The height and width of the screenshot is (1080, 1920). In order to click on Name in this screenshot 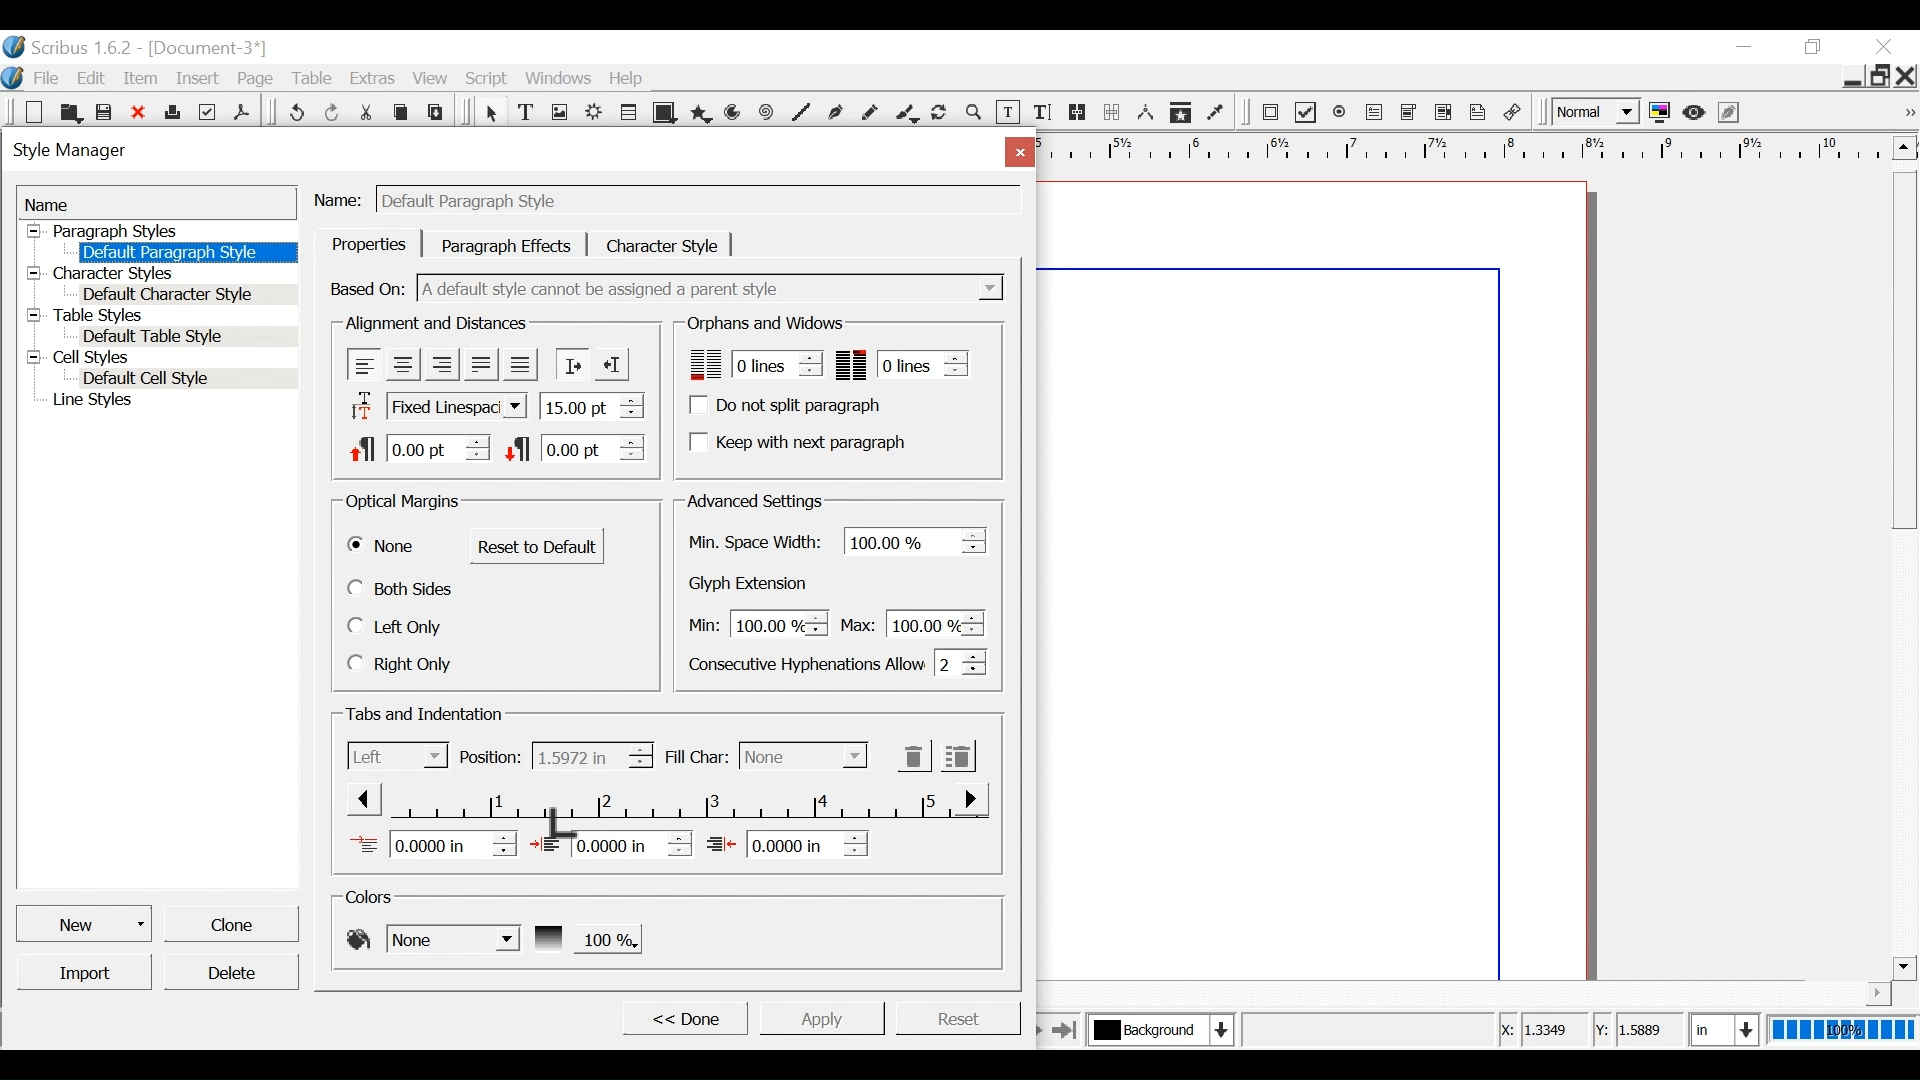, I will do `click(341, 197)`.